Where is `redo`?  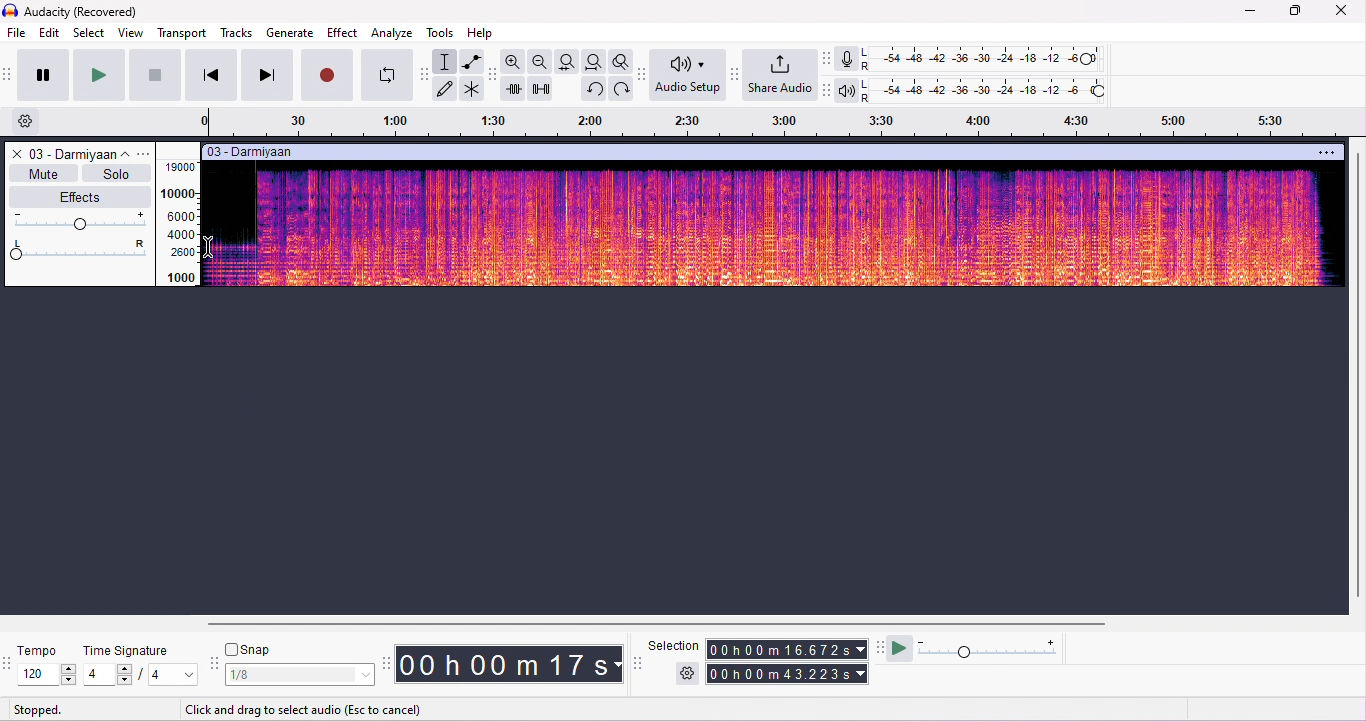 redo is located at coordinates (623, 89).